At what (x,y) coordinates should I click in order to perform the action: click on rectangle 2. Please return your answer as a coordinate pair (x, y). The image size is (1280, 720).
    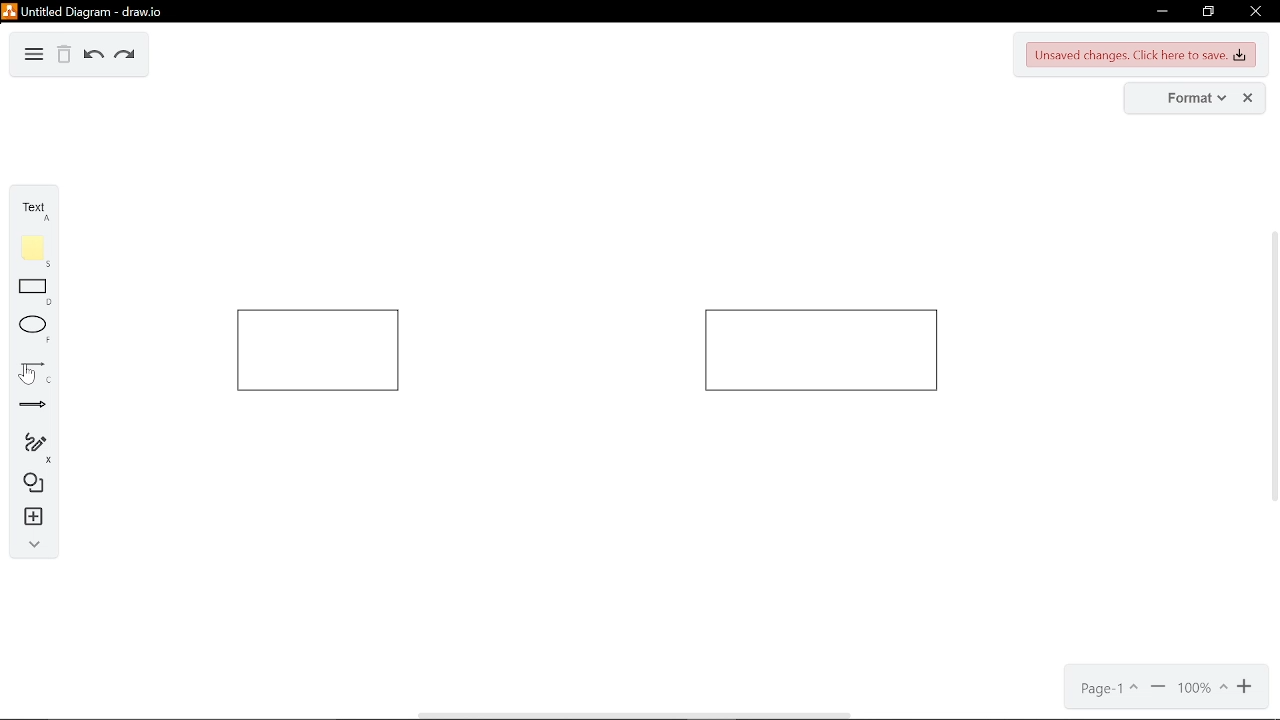
    Looking at the image, I should click on (821, 350).